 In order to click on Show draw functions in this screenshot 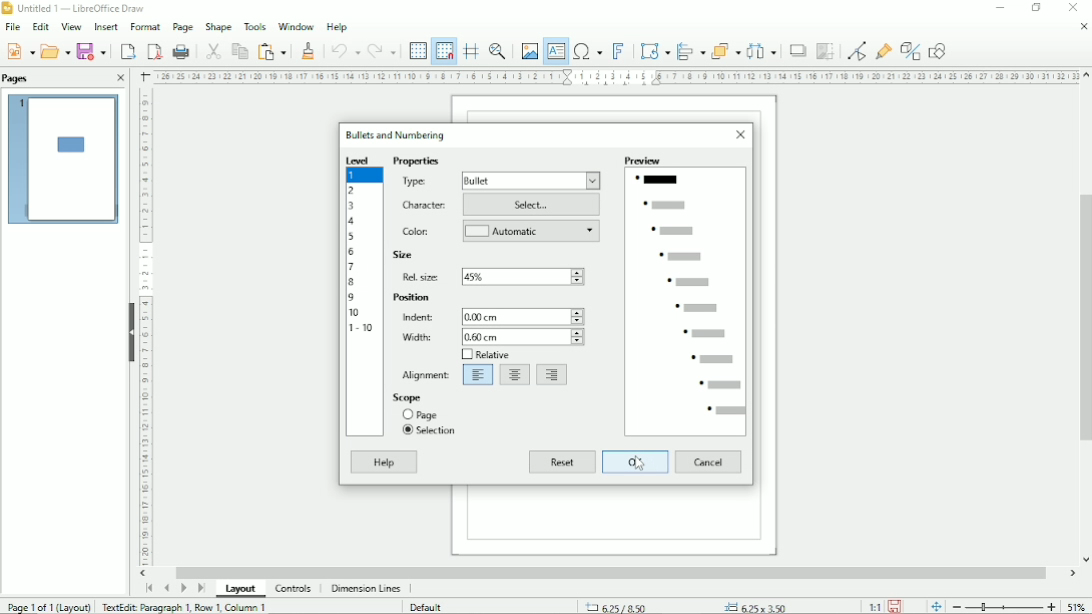, I will do `click(939, 50)`.